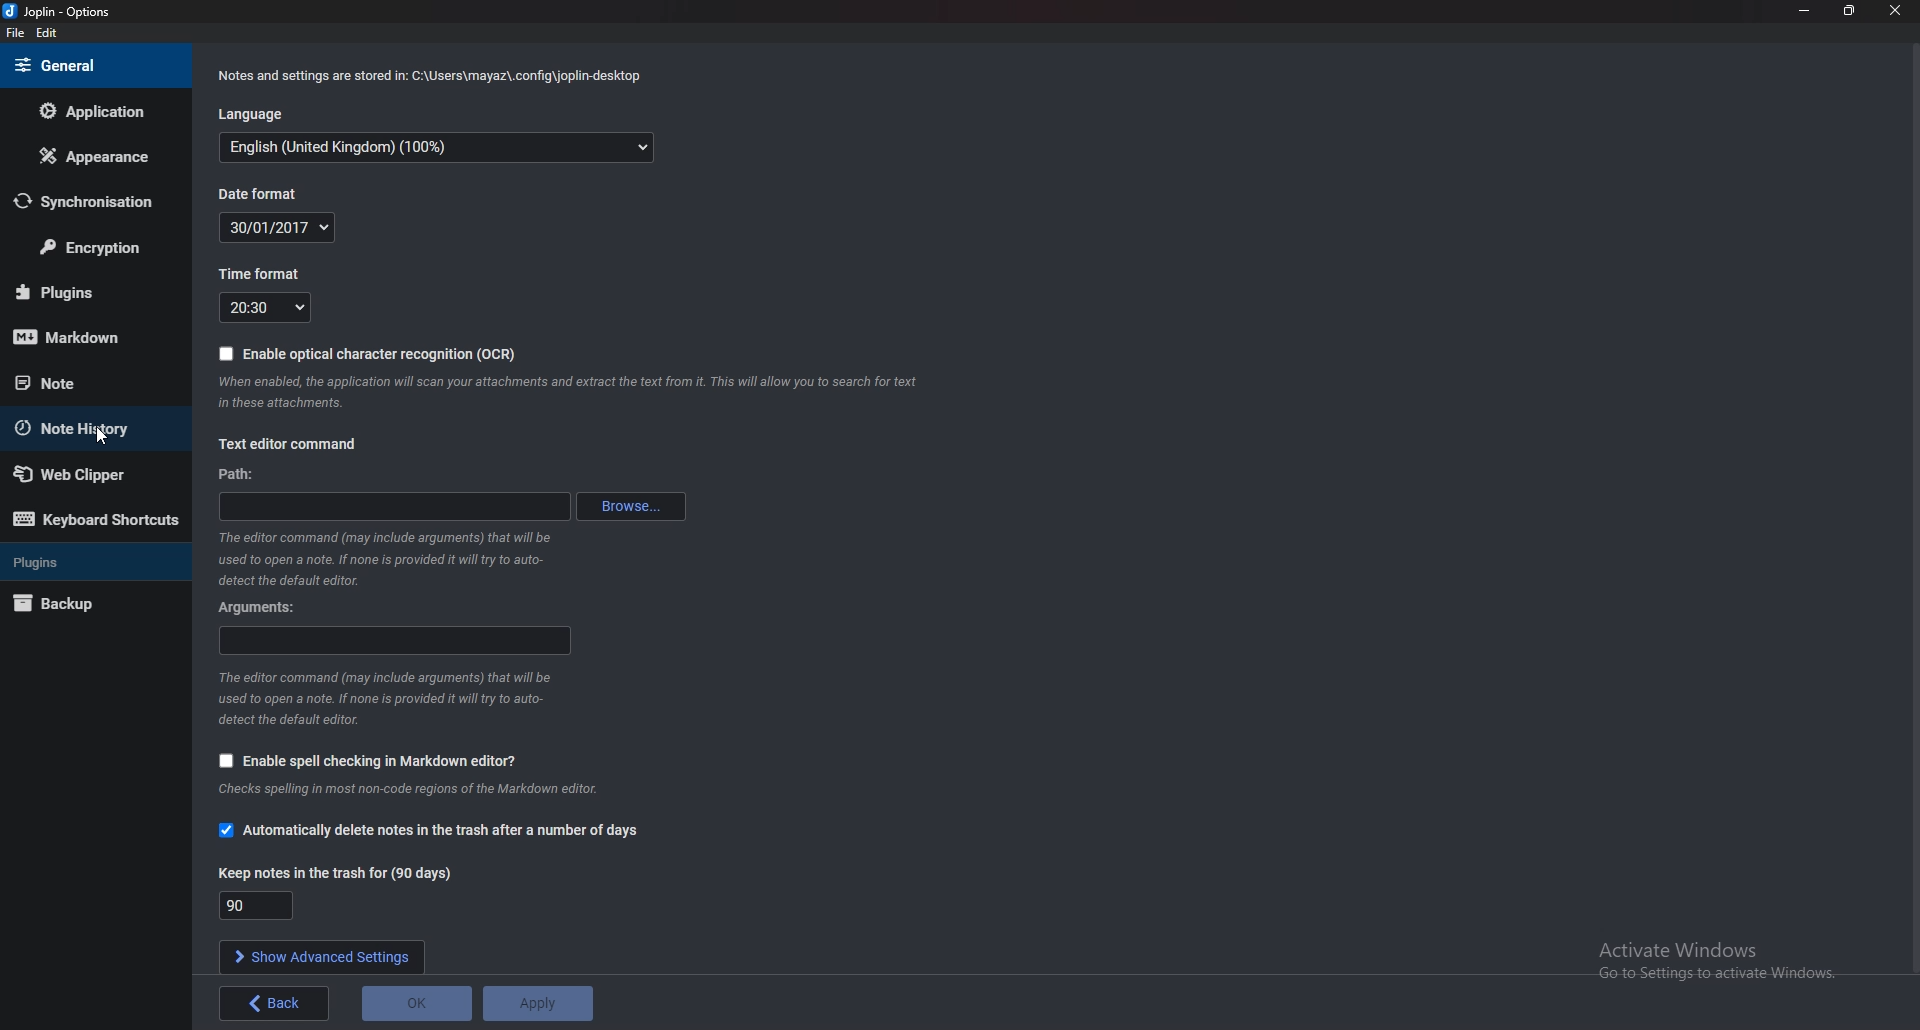  What do you see at coordinates (418, 1002) in the screenshot?
I see `o K` at bounding box center [418, 1002].